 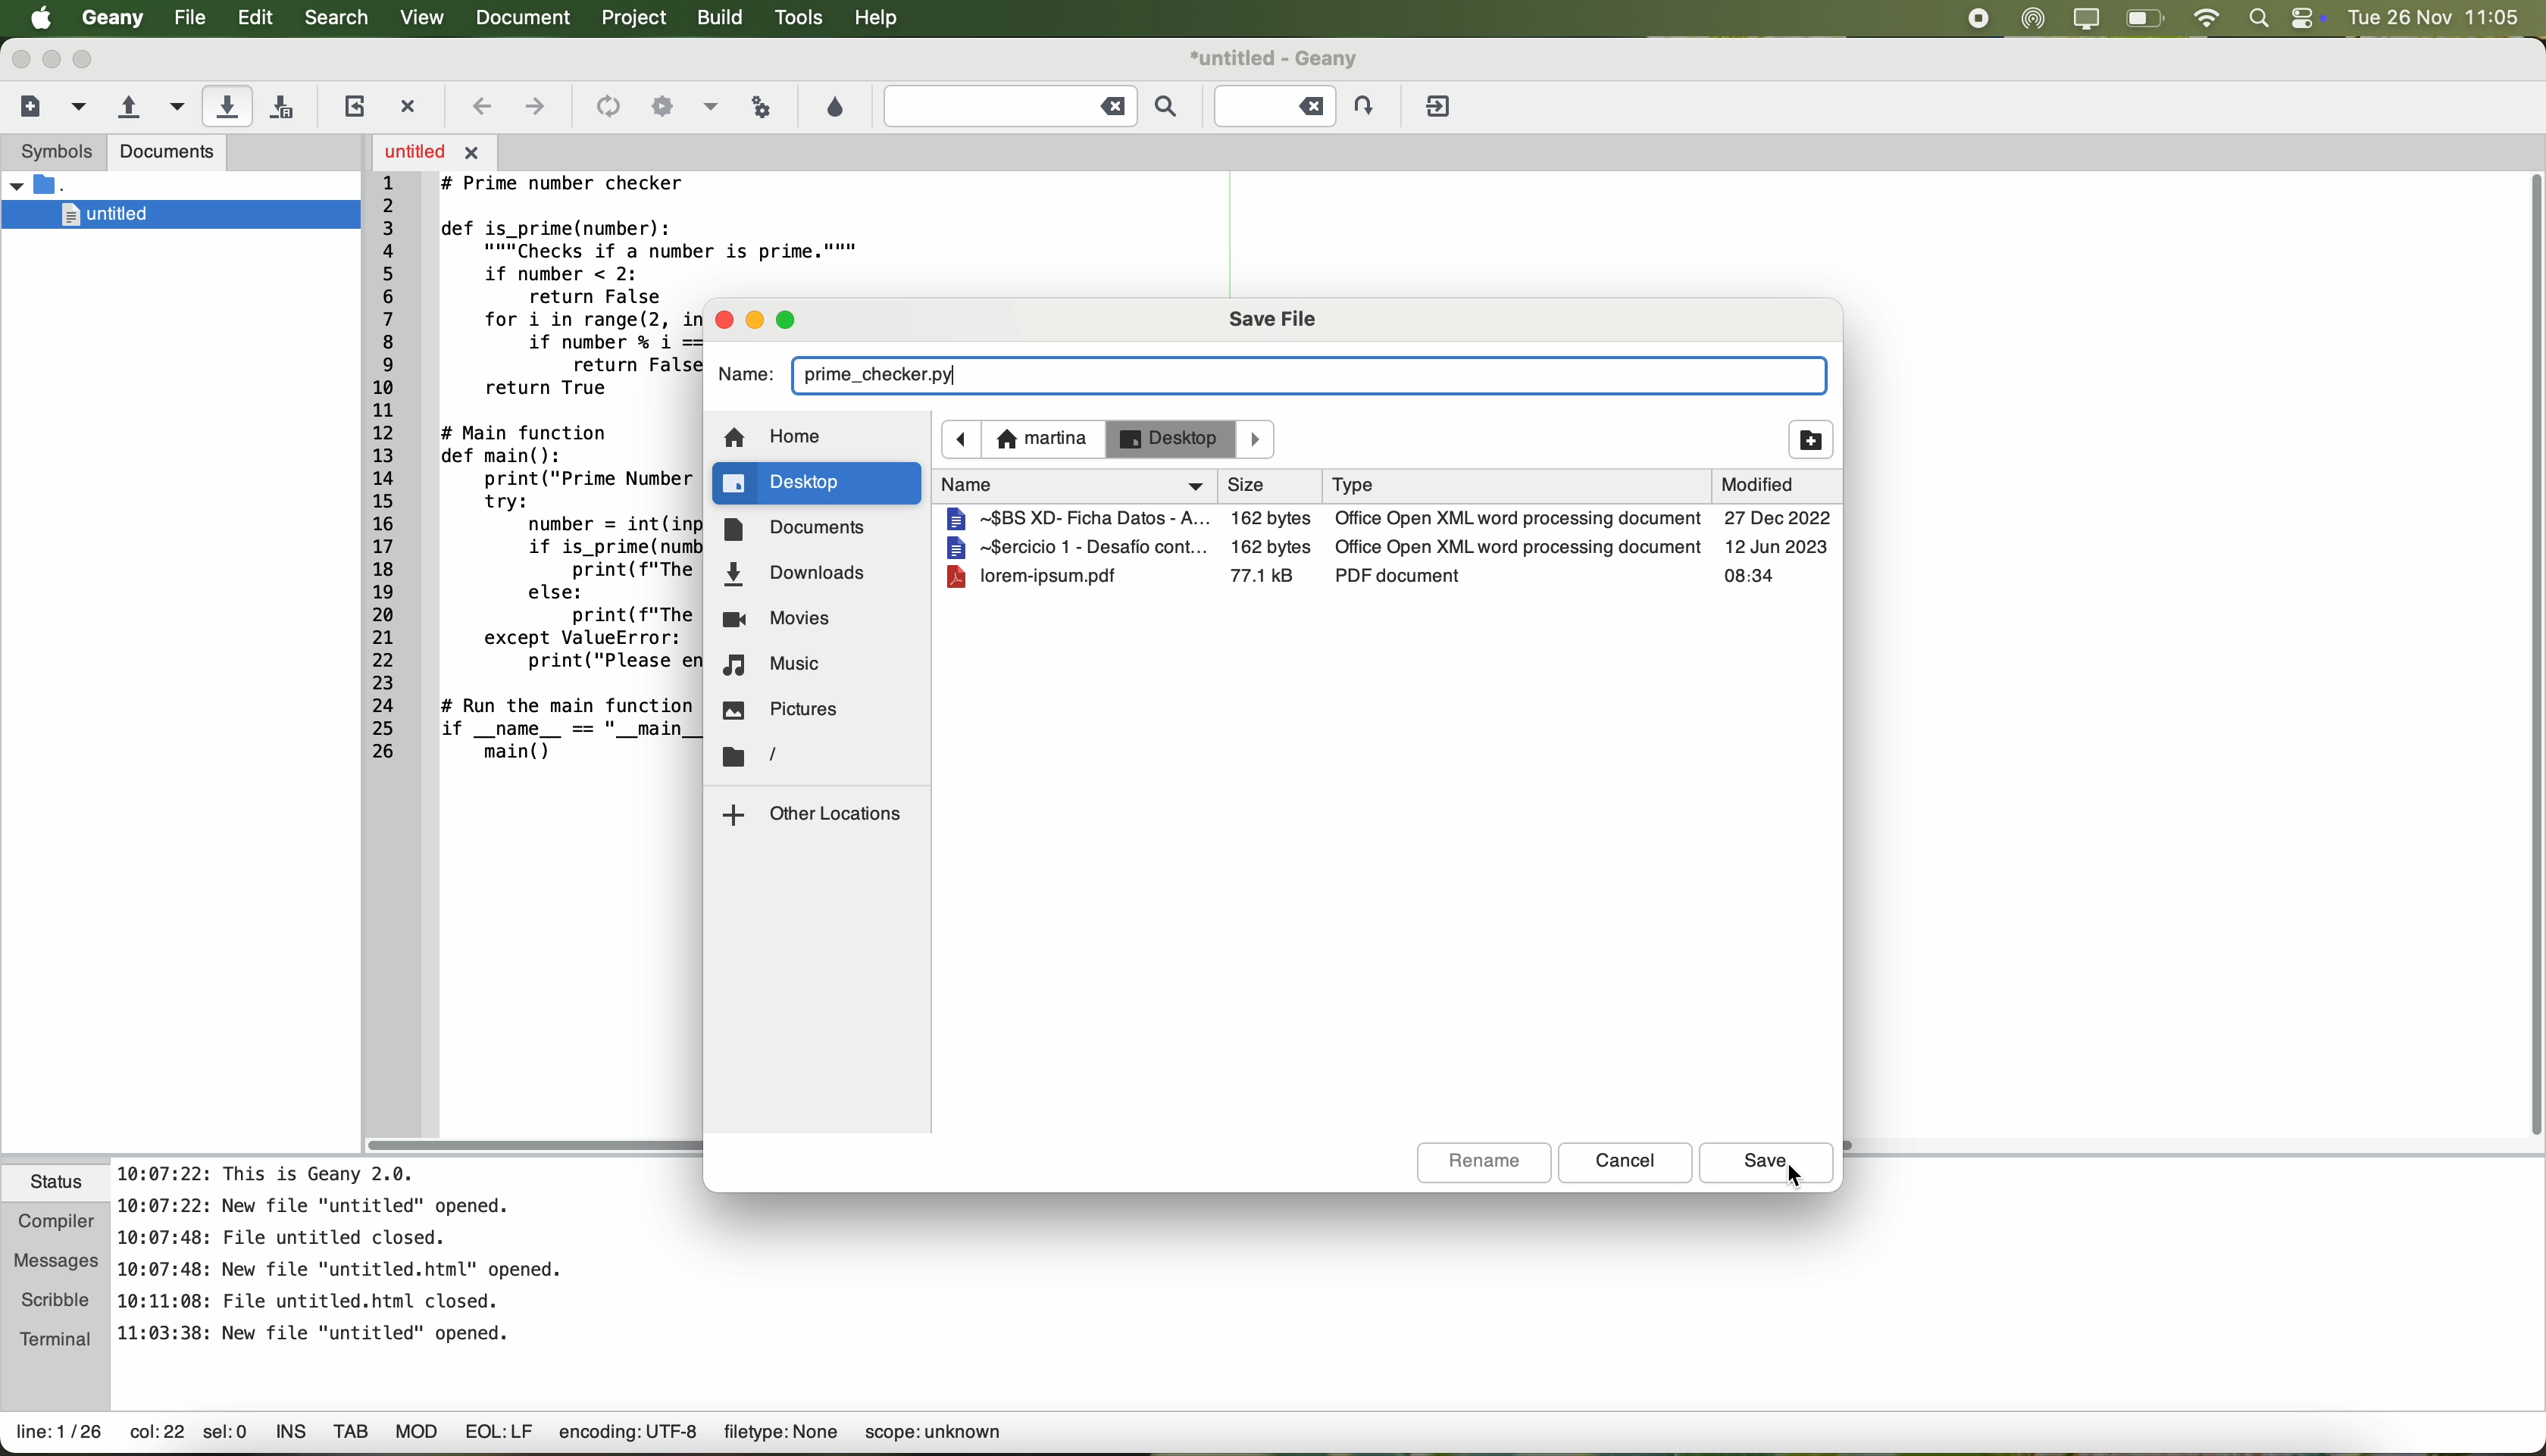 What do you see at coordinates (782, 621) in the screenshot?
I see `movies` at bounding box center [782, 621].